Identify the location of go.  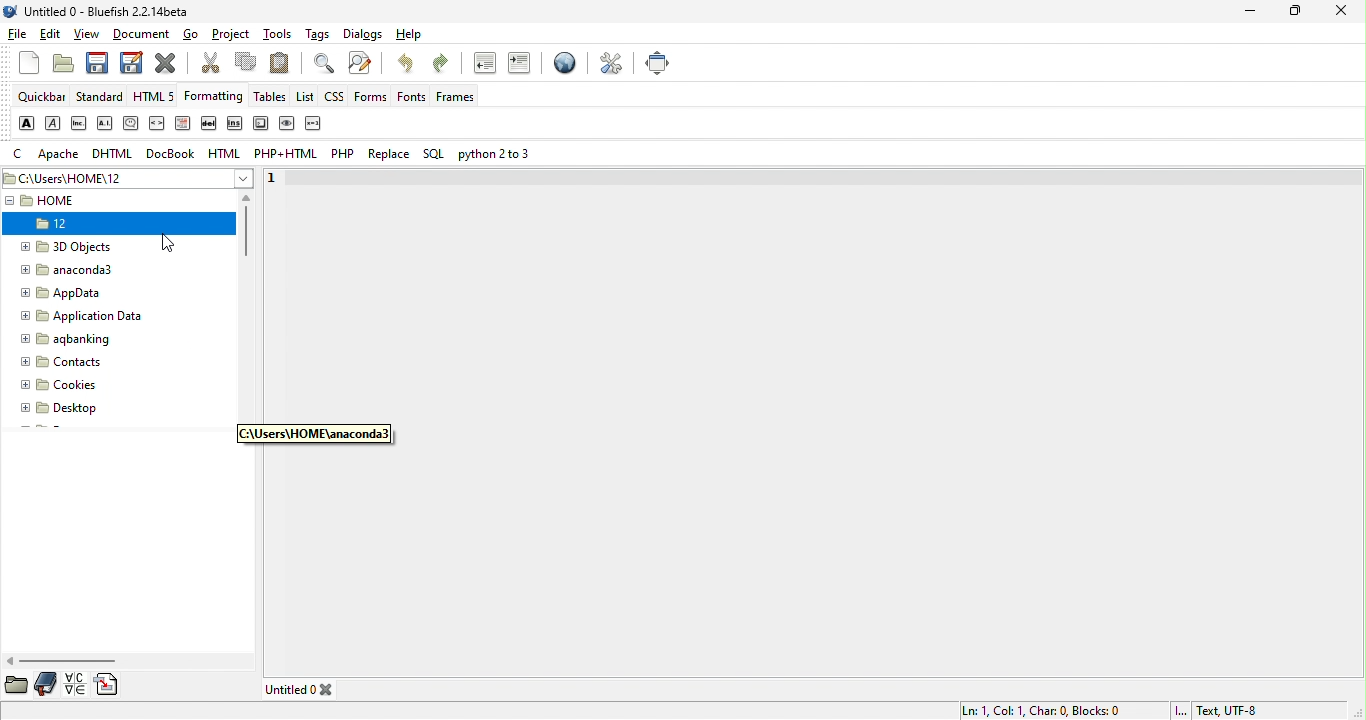
(192, 33).